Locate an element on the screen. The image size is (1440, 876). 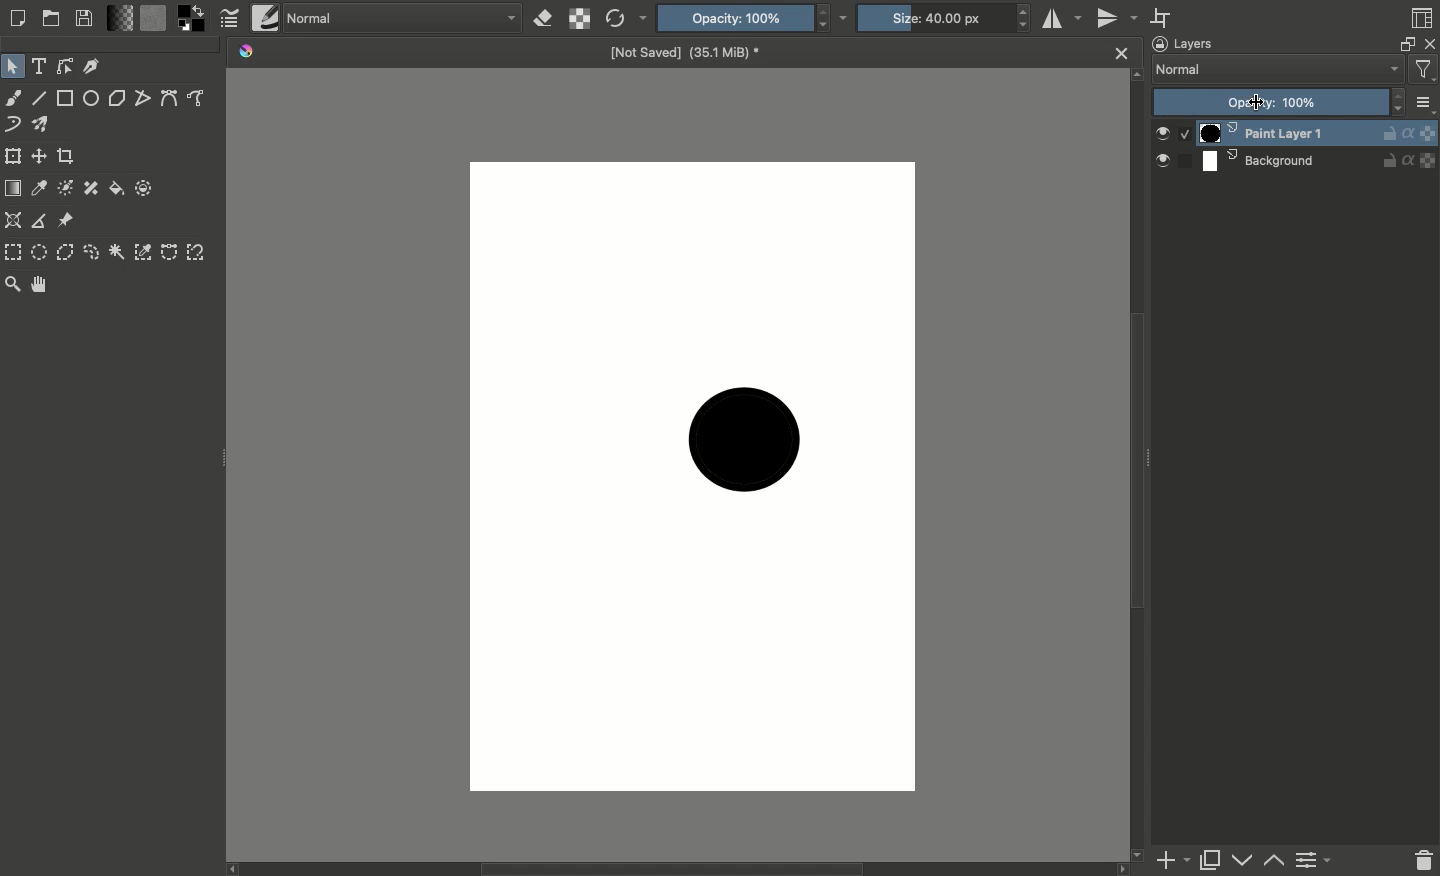
Magnetic curve selection tool is located at coordinates (200, 252).